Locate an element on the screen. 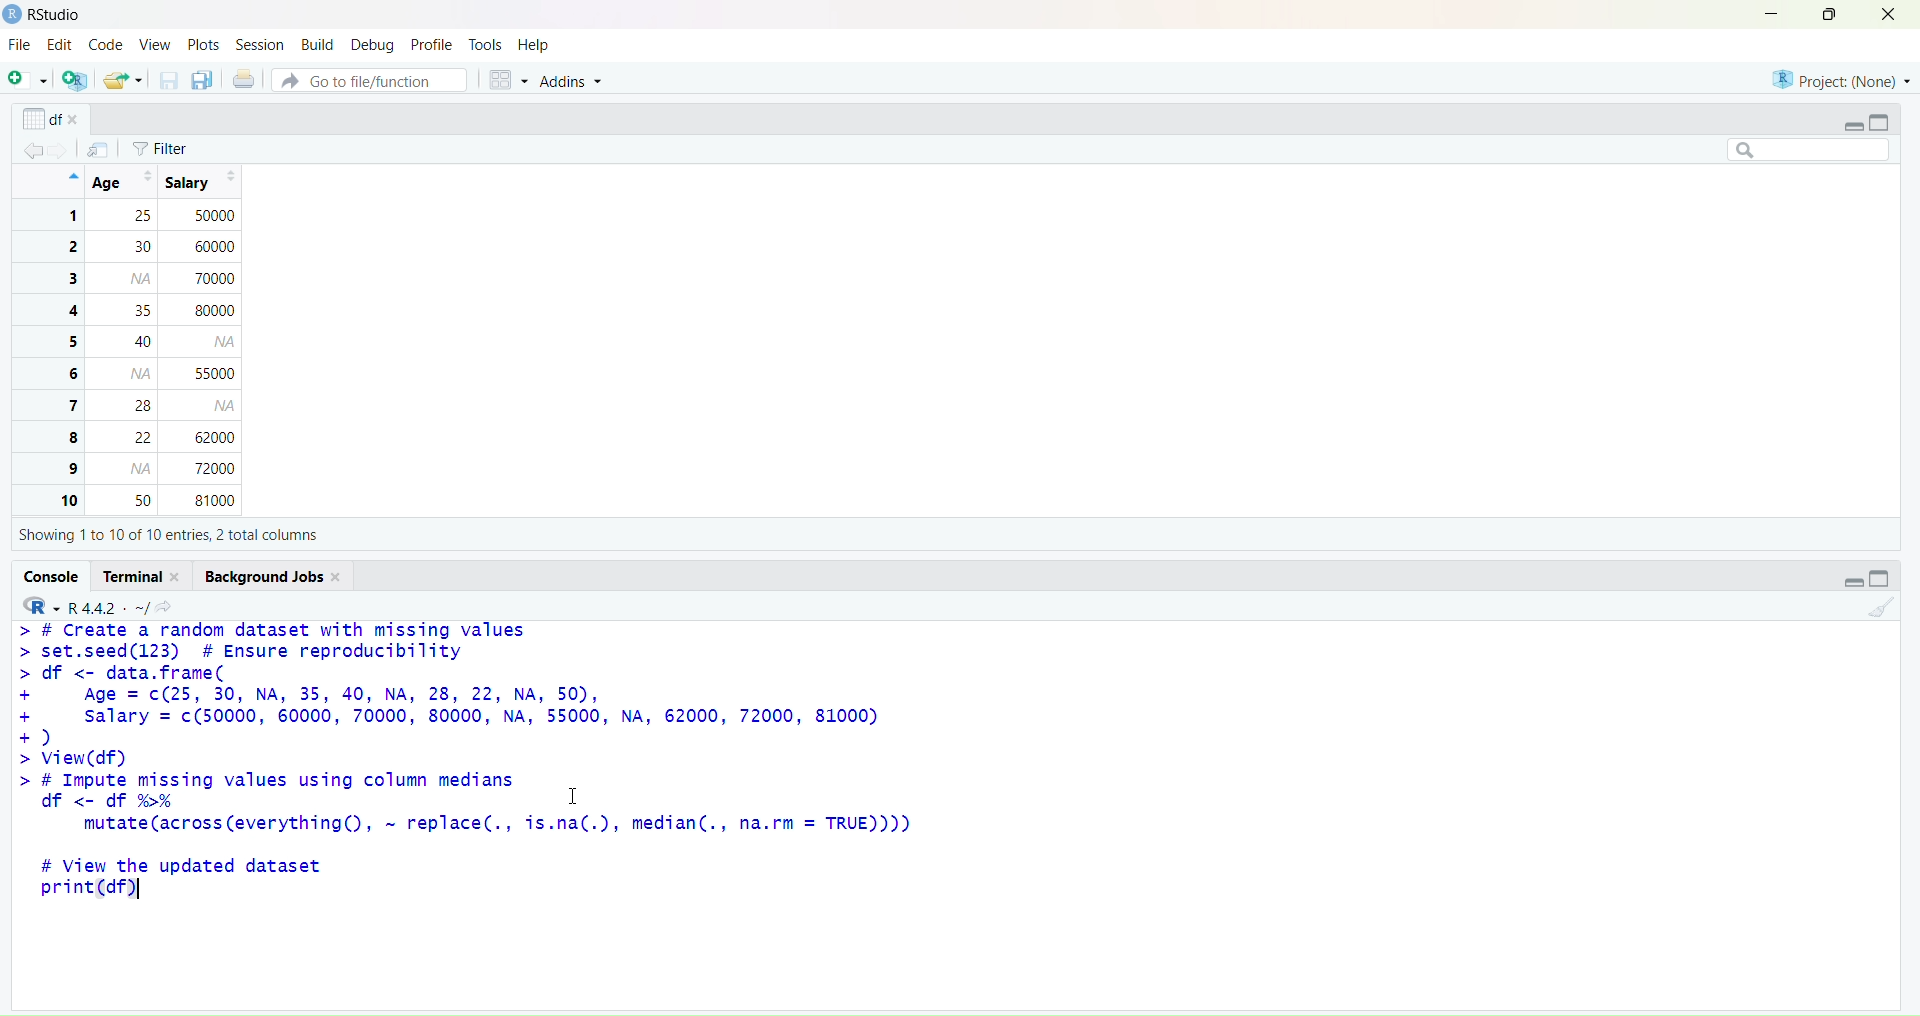  forward is located at coordinates (65, 150).